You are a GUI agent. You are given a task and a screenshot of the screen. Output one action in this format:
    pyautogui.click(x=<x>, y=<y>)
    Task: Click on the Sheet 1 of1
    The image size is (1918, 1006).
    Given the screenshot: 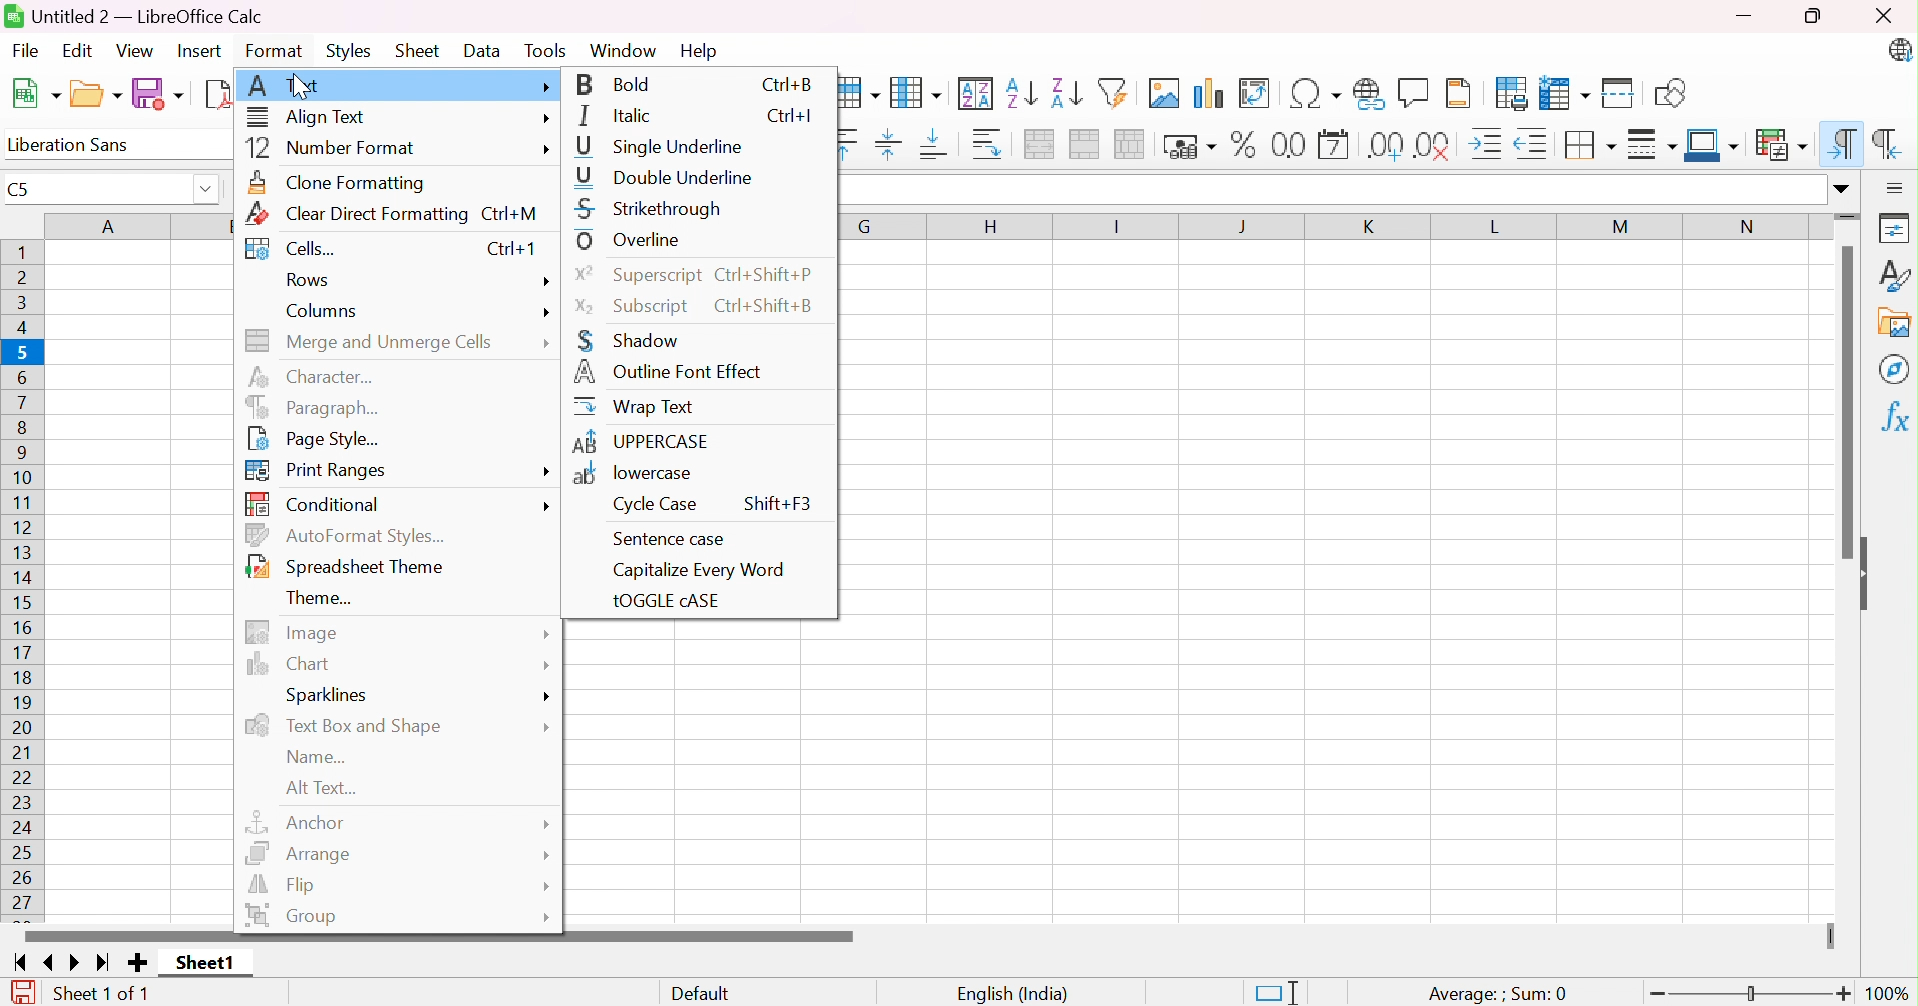 What is the action you would take?
    pyautogui.click(x=101, y=994)
    